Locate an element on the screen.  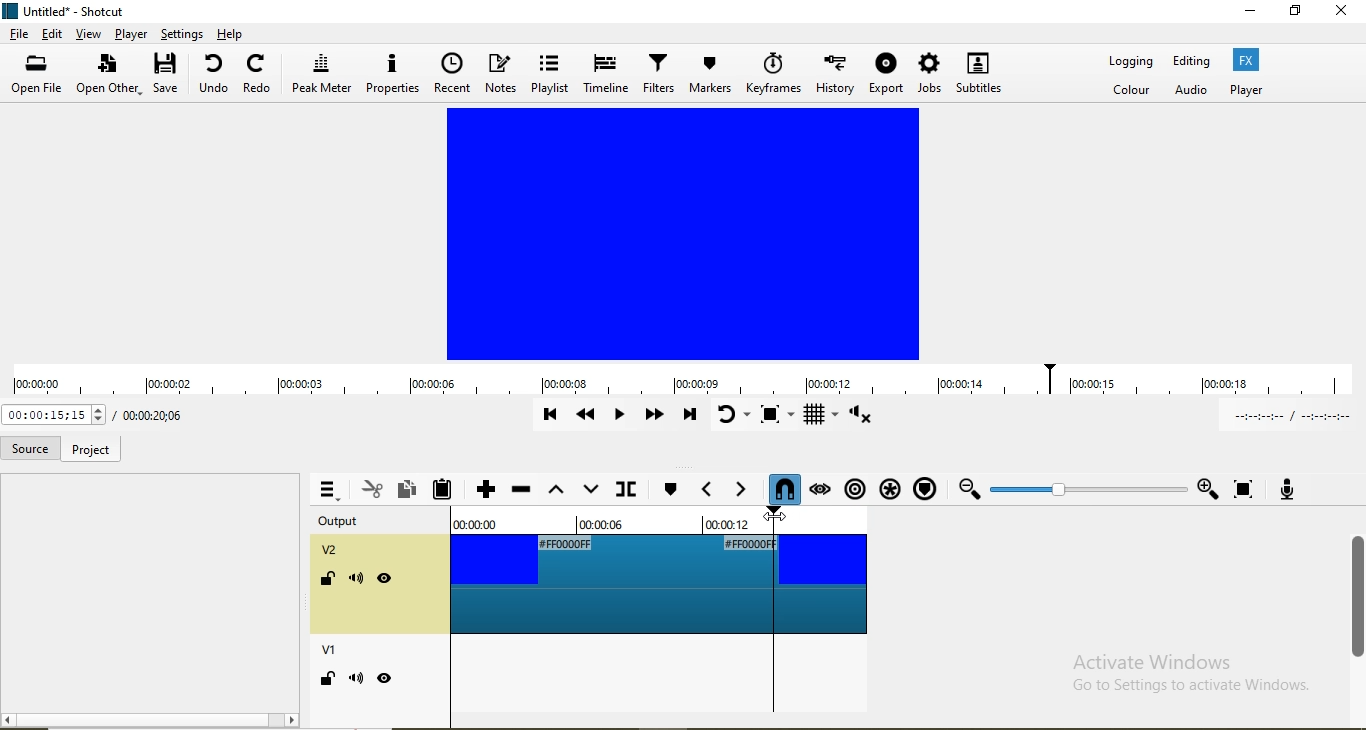
output is located at coordinates (351, 525).